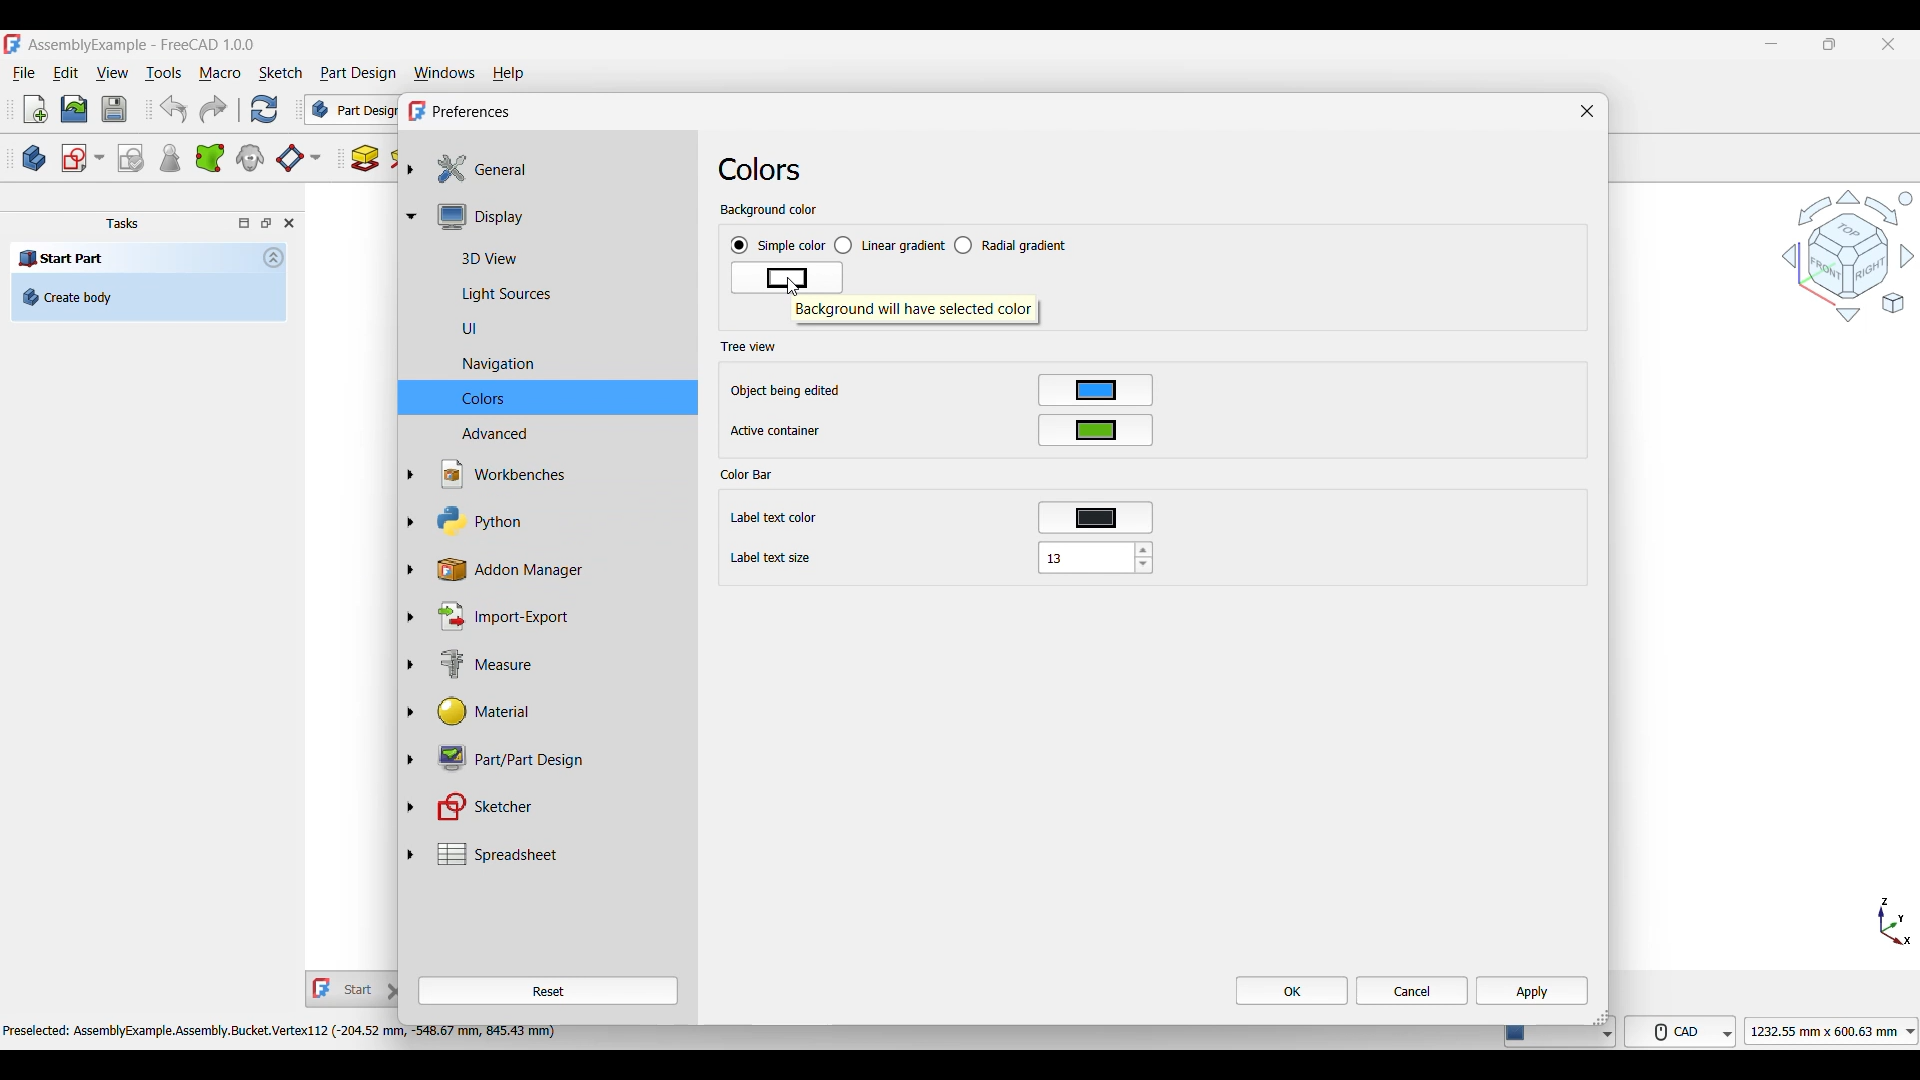 This screenshot has width=1920, height=1080. Describe the element at coordinates (560, 570) in the screenshot. I see `Addon manager` at that location.